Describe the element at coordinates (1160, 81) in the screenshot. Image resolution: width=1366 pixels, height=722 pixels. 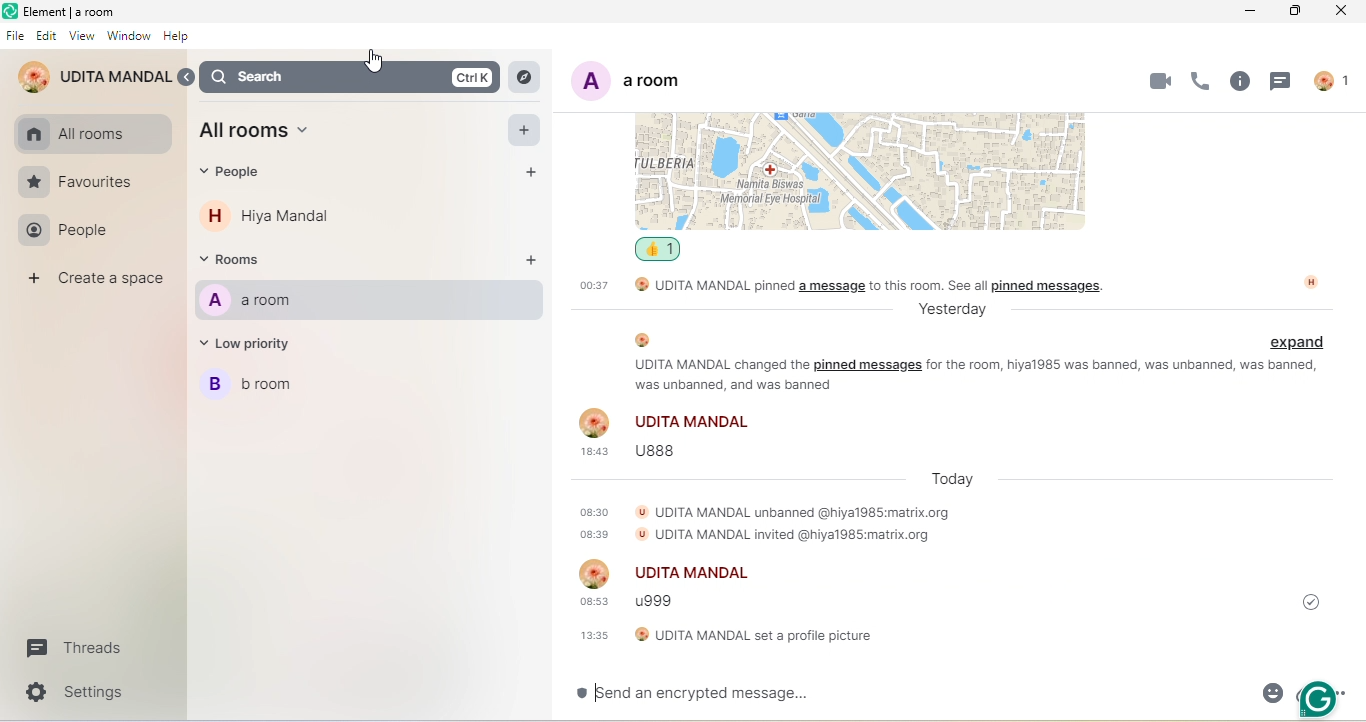
I see `Video Call` at that location.